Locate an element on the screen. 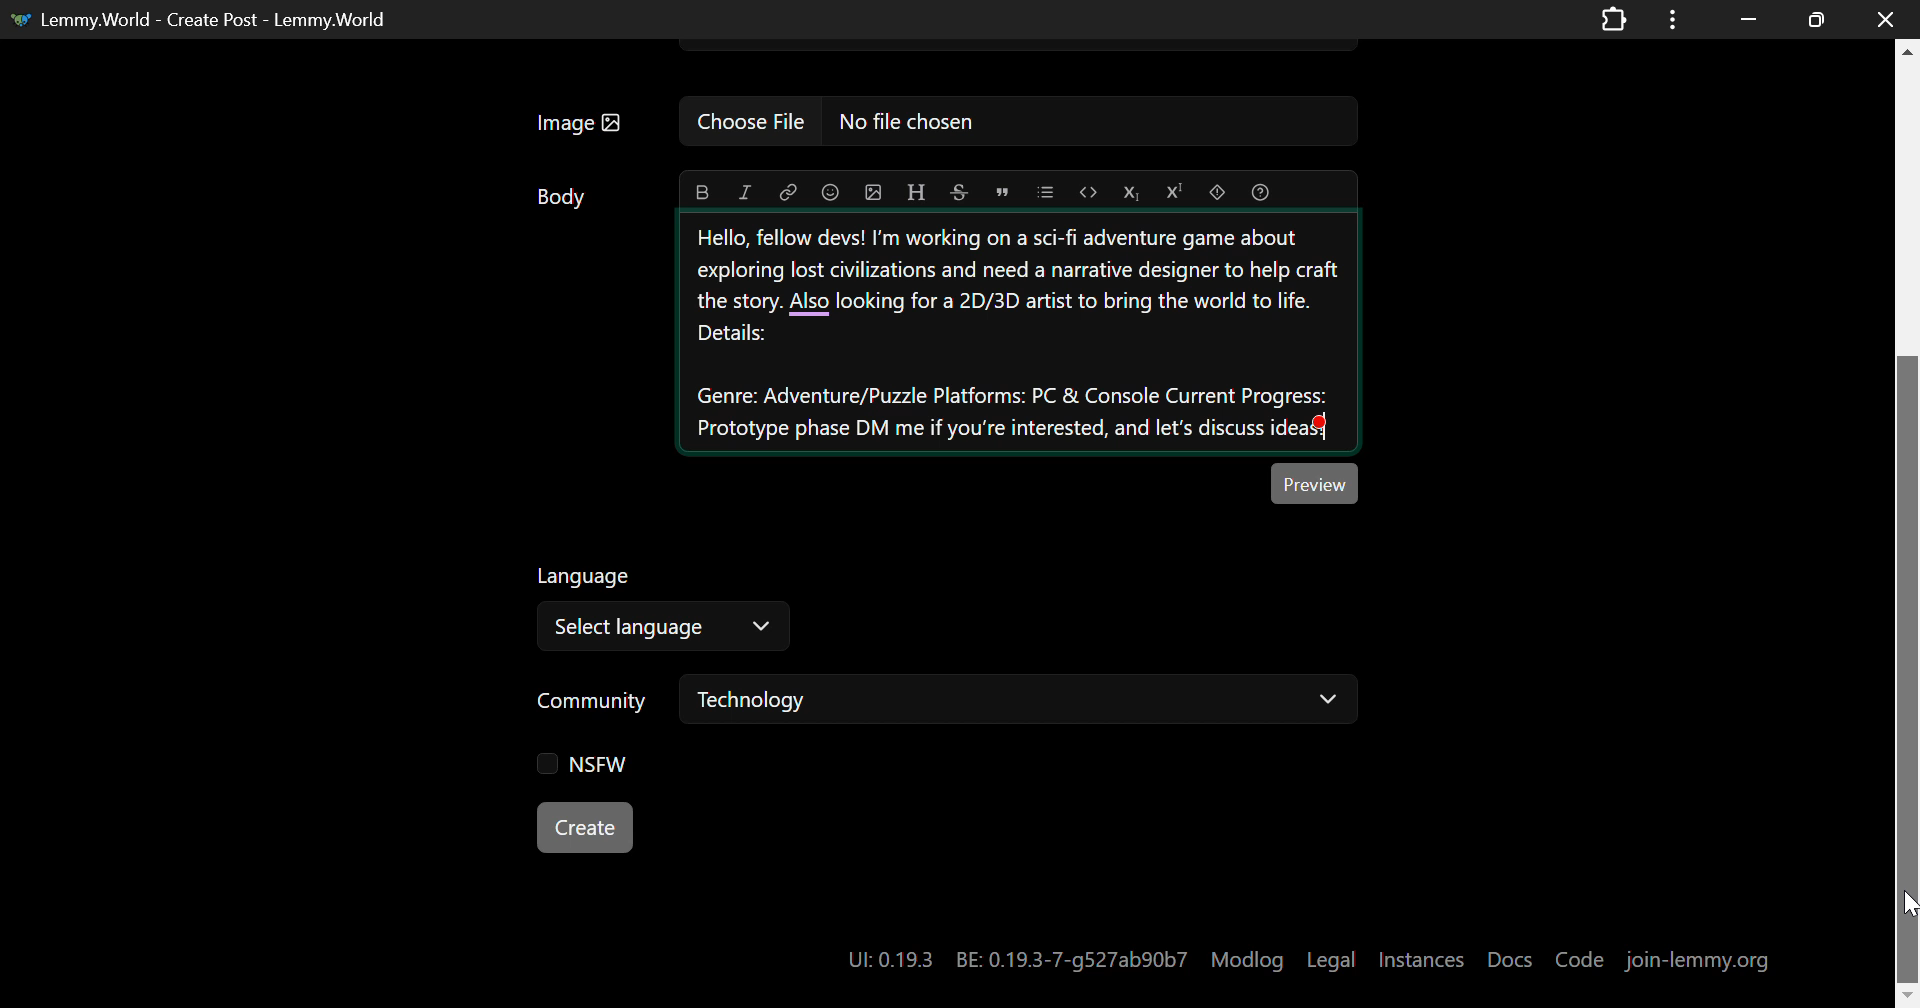  Modlog is located at coordinates (1248, 958).